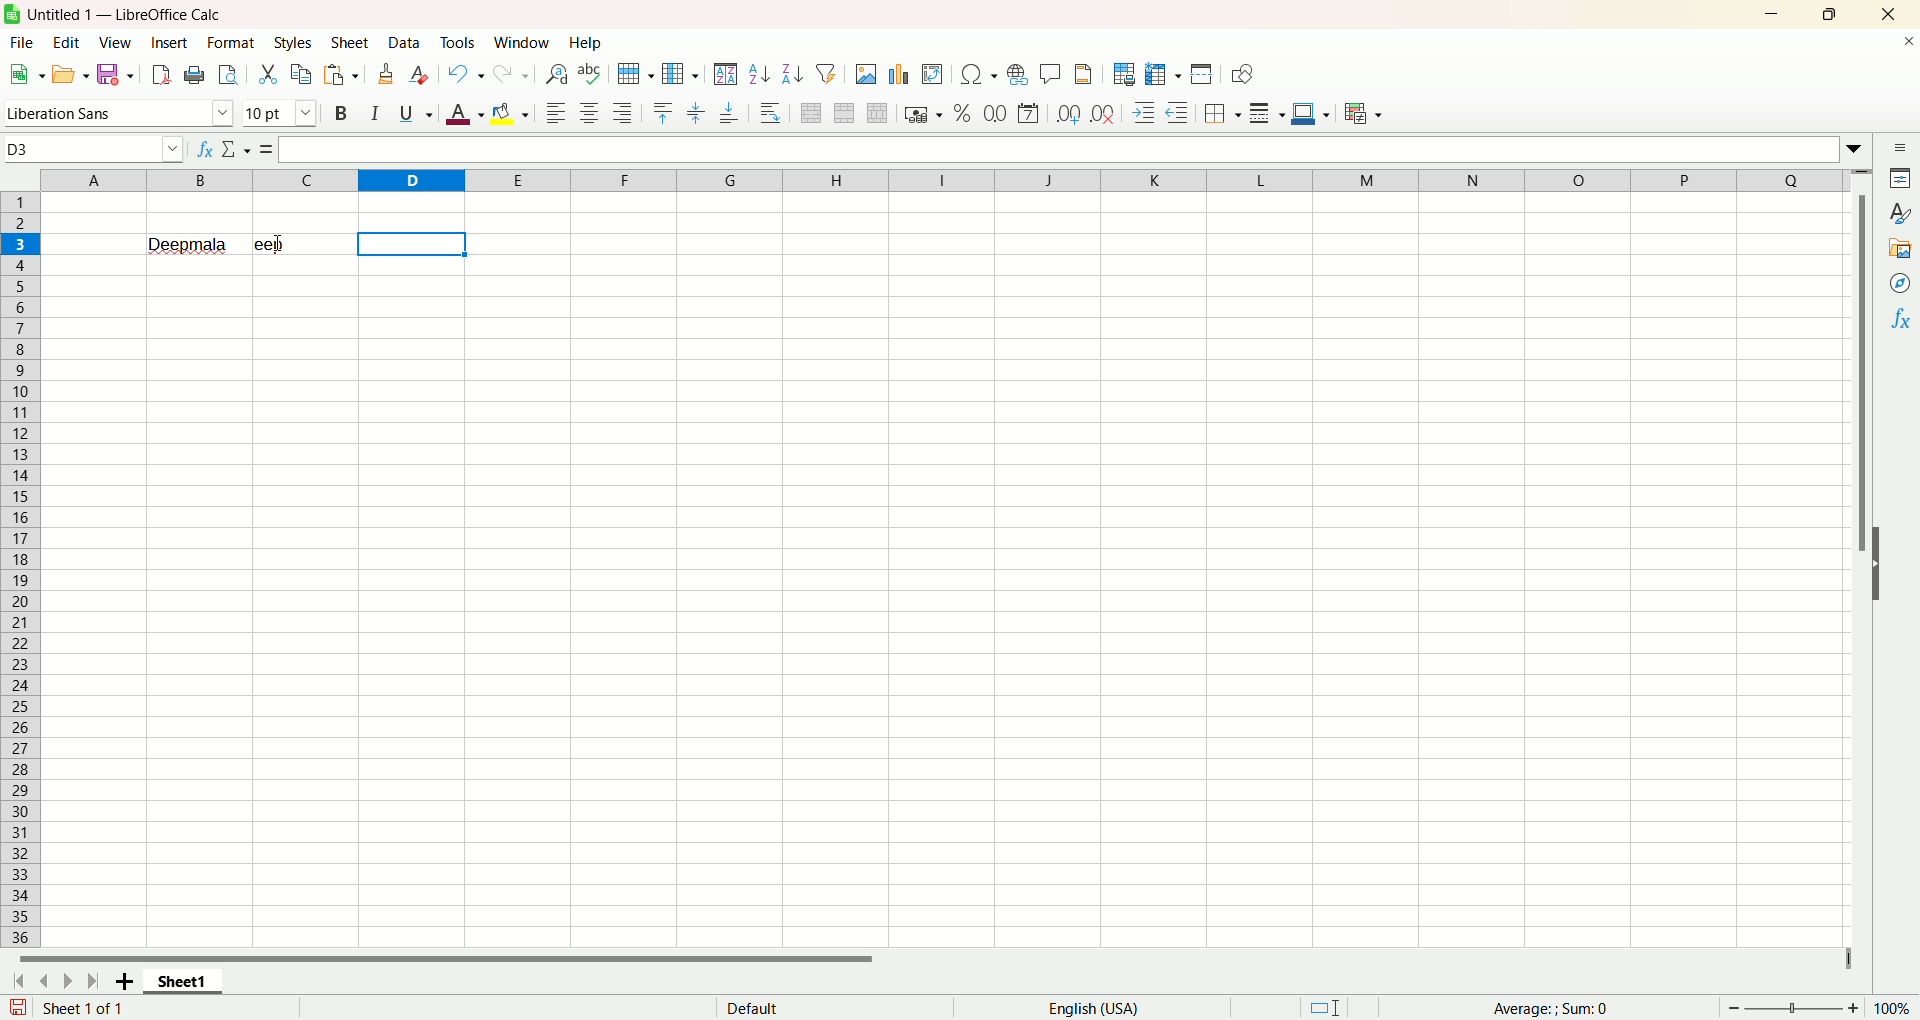  I want to click on Column, so click(945, 179).